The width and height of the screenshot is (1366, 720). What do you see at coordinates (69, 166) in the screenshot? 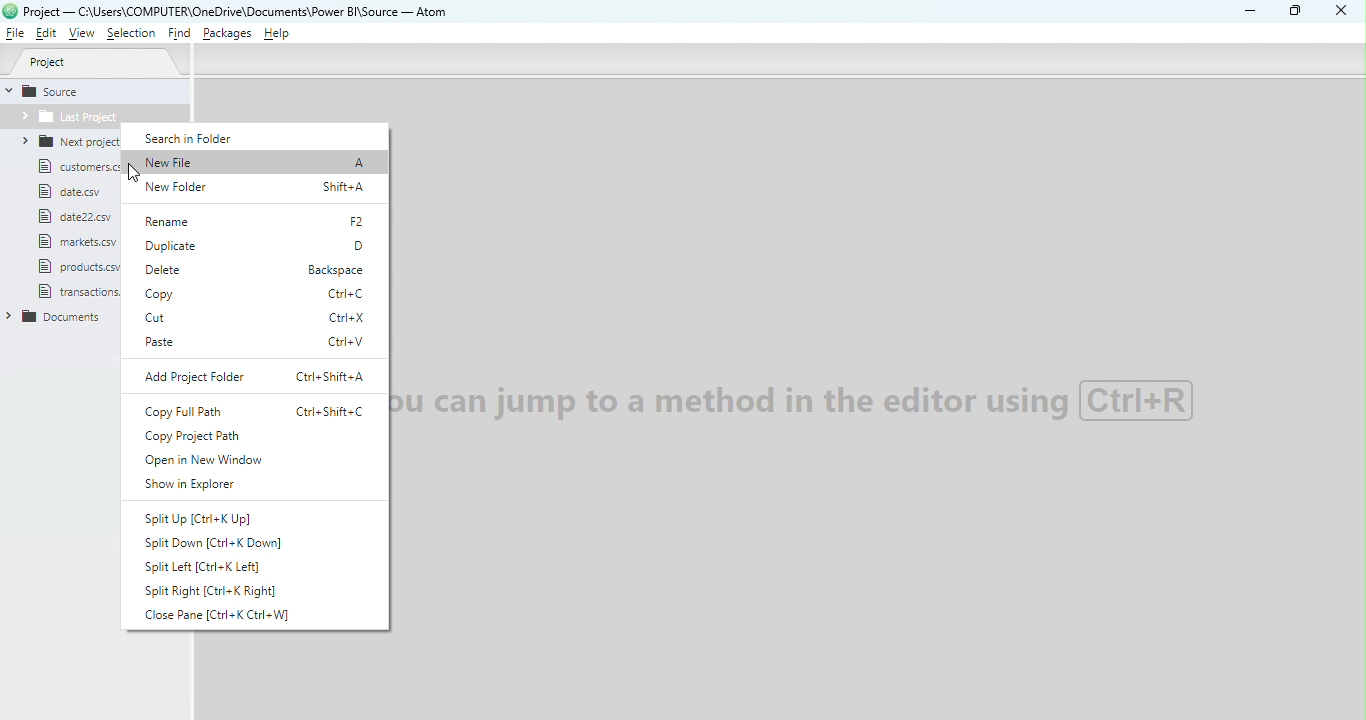
I see `file` at bounding box center [69, 166].